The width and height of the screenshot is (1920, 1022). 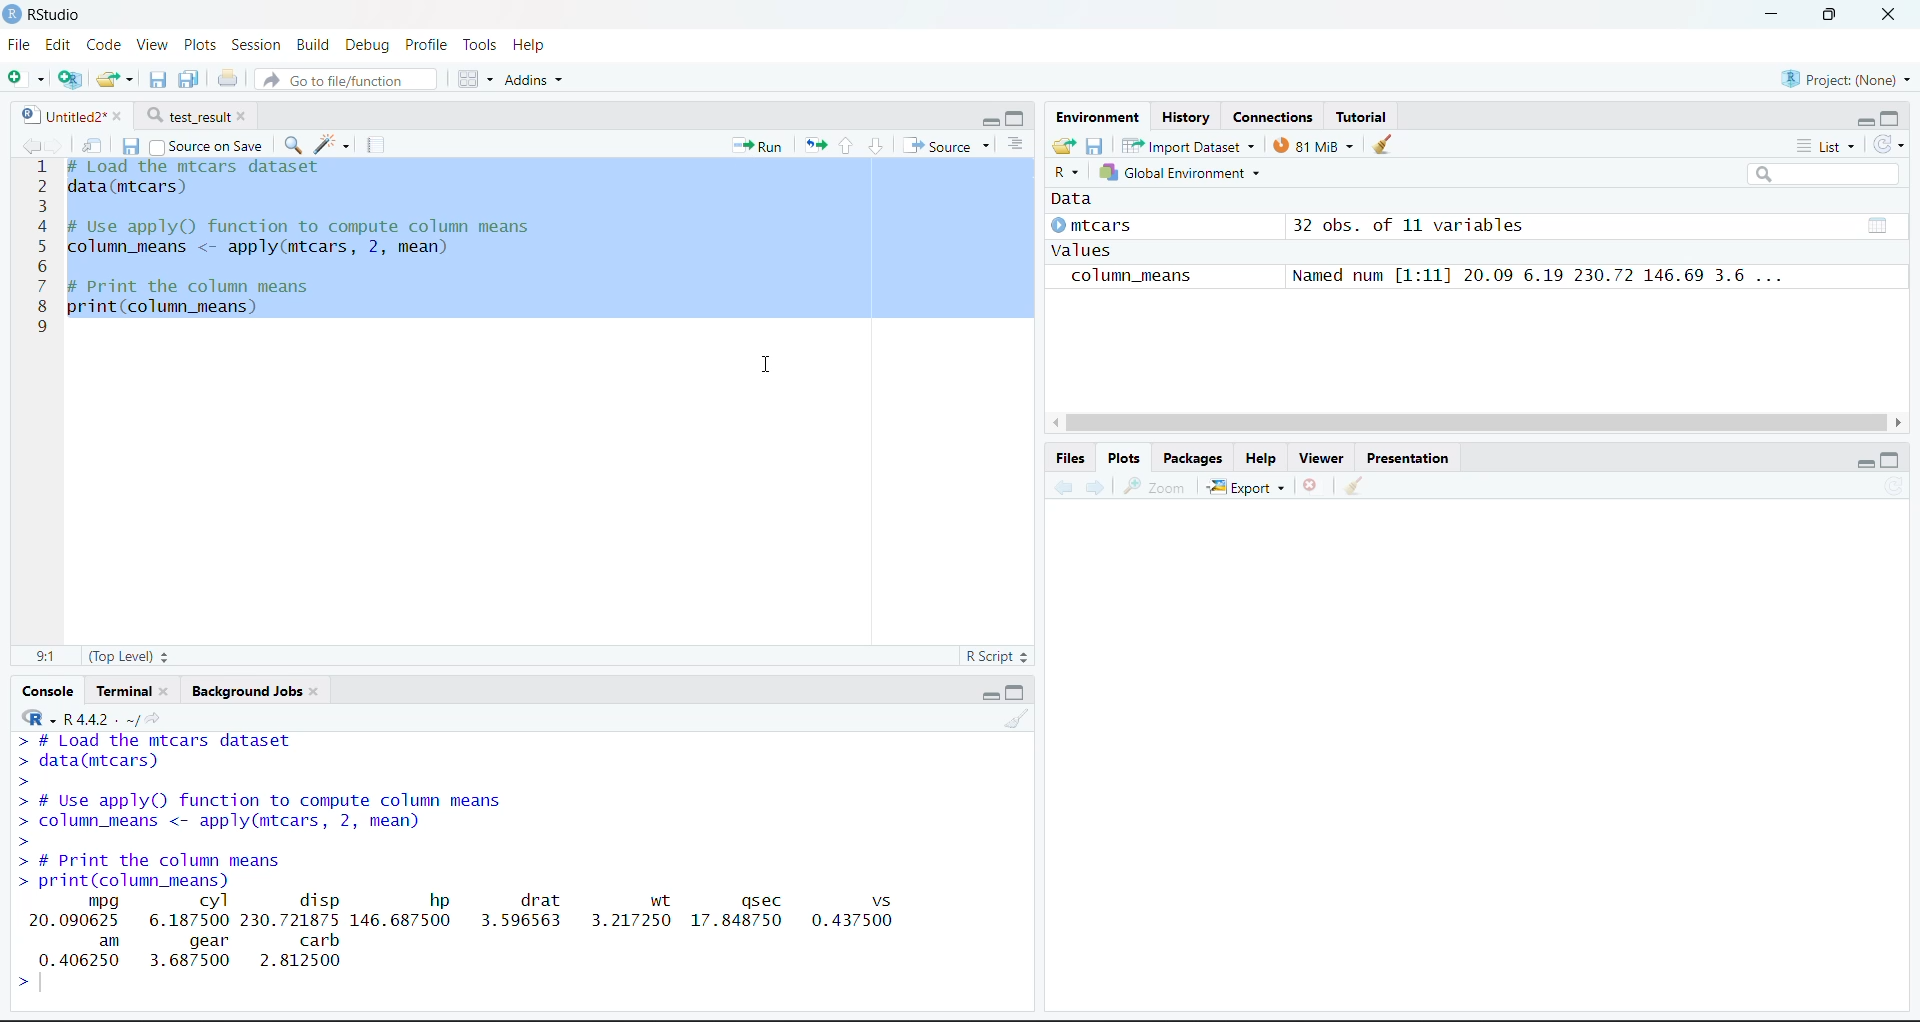 What do you see at coordinates (1853, 119) in the screenshot?
I see `Minimize` at bounding box center [1853, 119].